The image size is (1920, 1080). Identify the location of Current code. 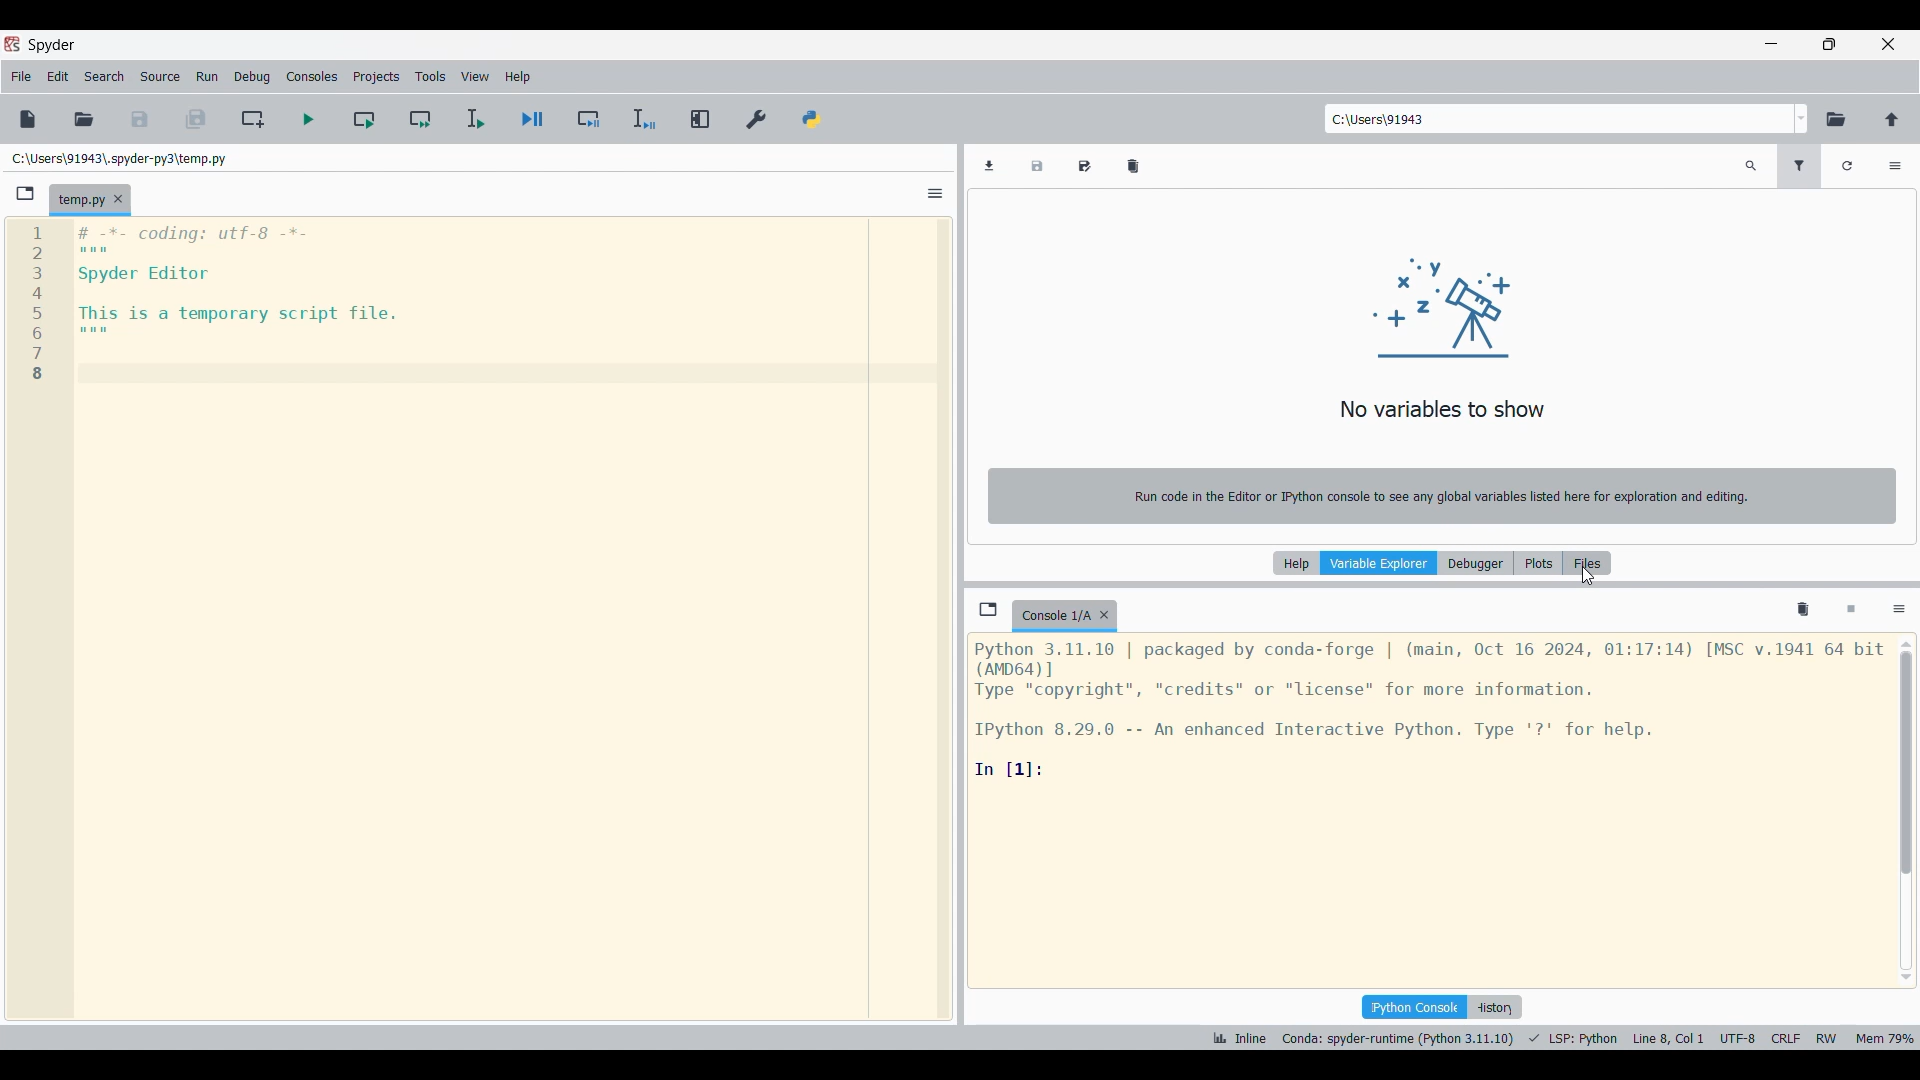
(206, 305).